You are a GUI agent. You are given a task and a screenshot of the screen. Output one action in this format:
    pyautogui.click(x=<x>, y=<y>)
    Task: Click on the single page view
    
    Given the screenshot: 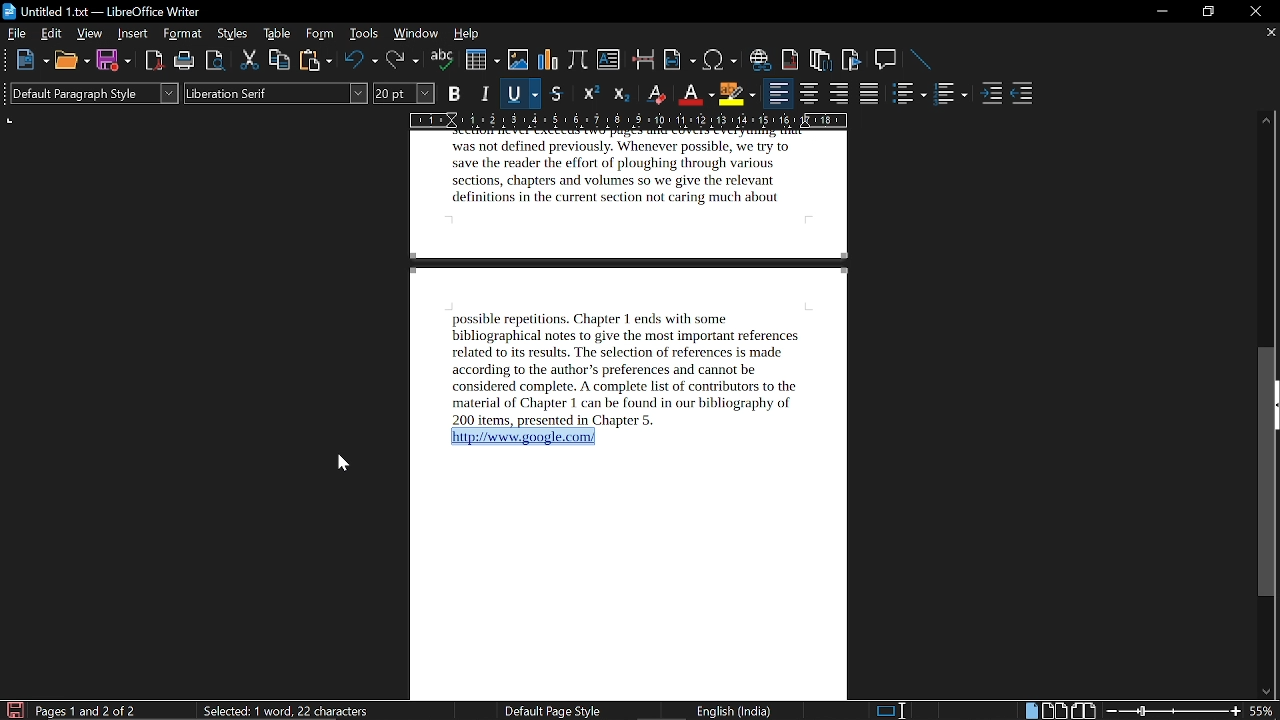 What is the action you would take?
    pyautogui.click(x=1030, y=710)
    